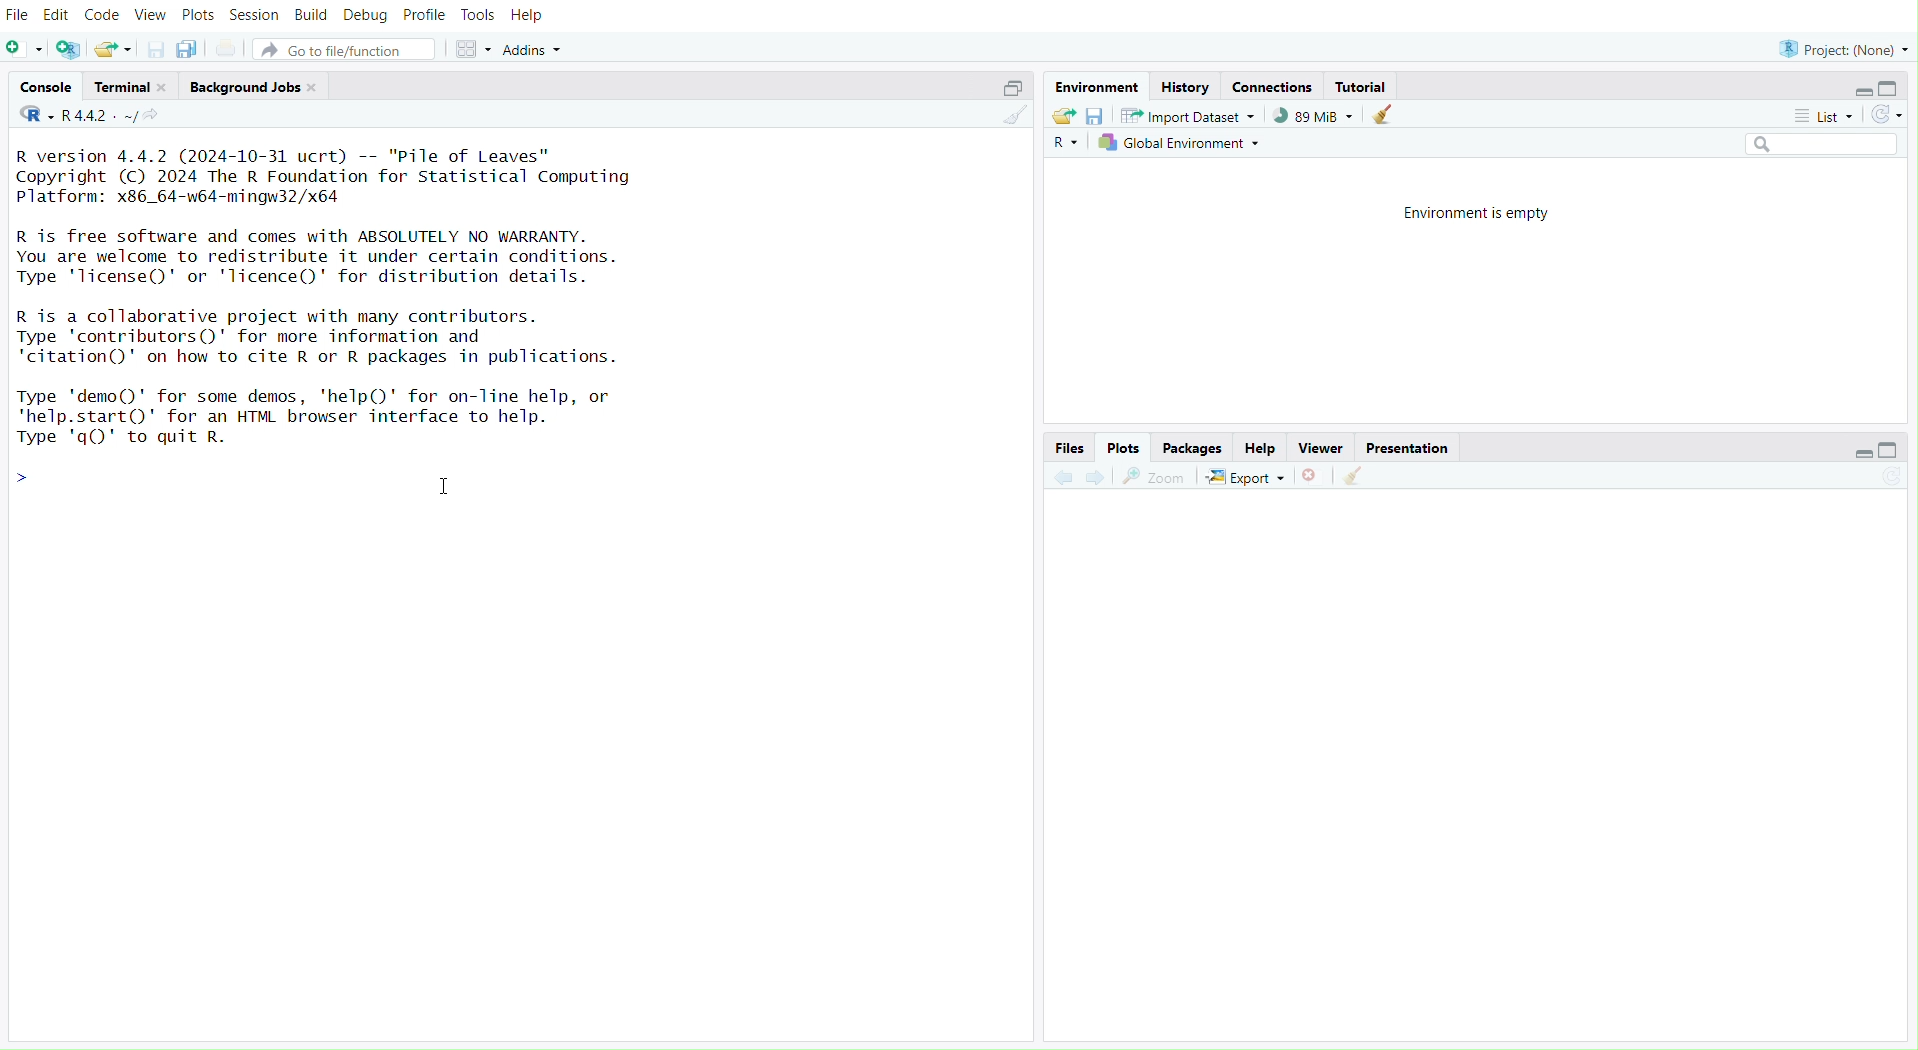 The height and width of the screenshot is (1050, 1918). What do you see at coordinates (1316, 115) in the screenshot?
I see `89kib used by R session (Source: Windows System)` at bounding box center [1316, 115].